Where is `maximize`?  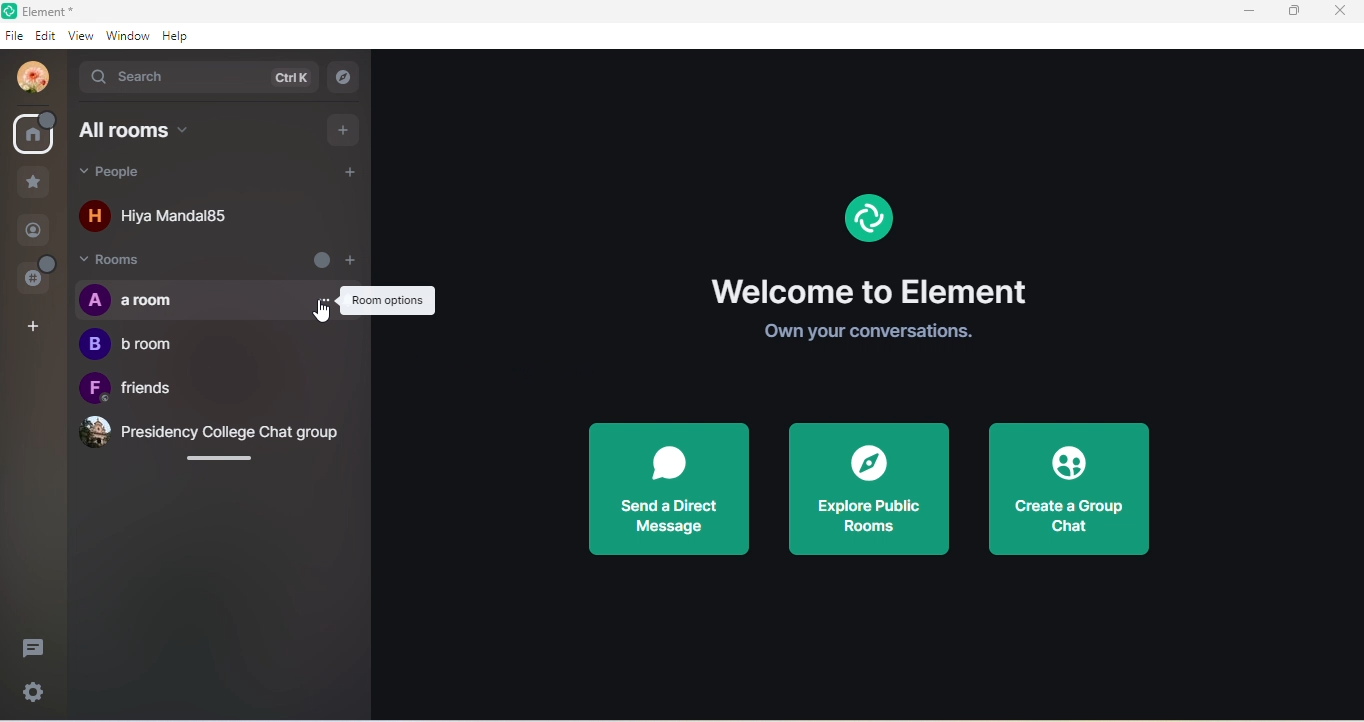 maximize is located at coordinates (1288, 11).